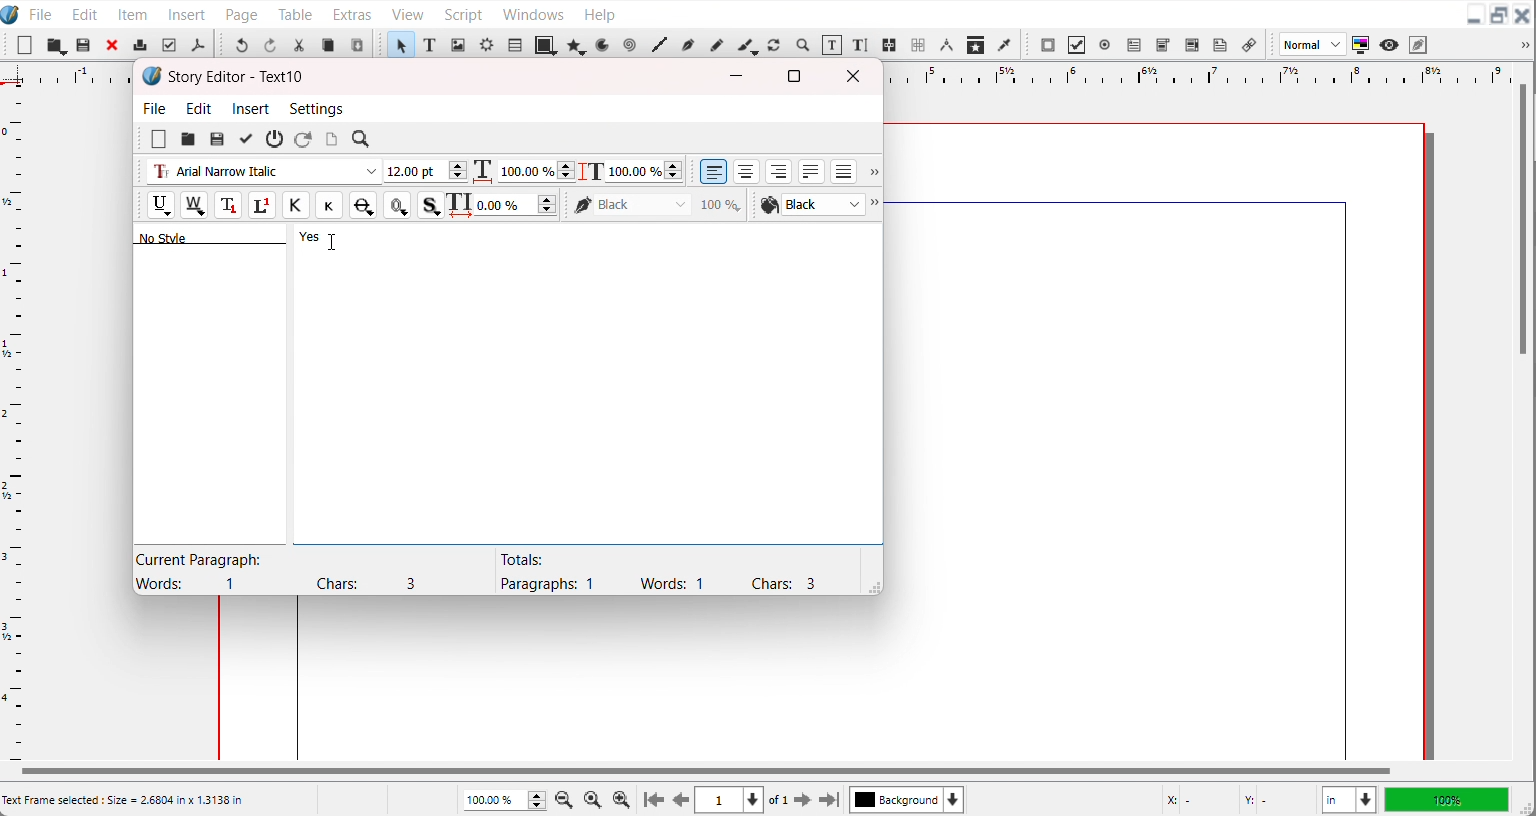 Image resolution: width=1536 pixels, height=816 pixels. Describe the element at coordinates (829, 800) in the screenshot. I see `Go to the last page` at that location.